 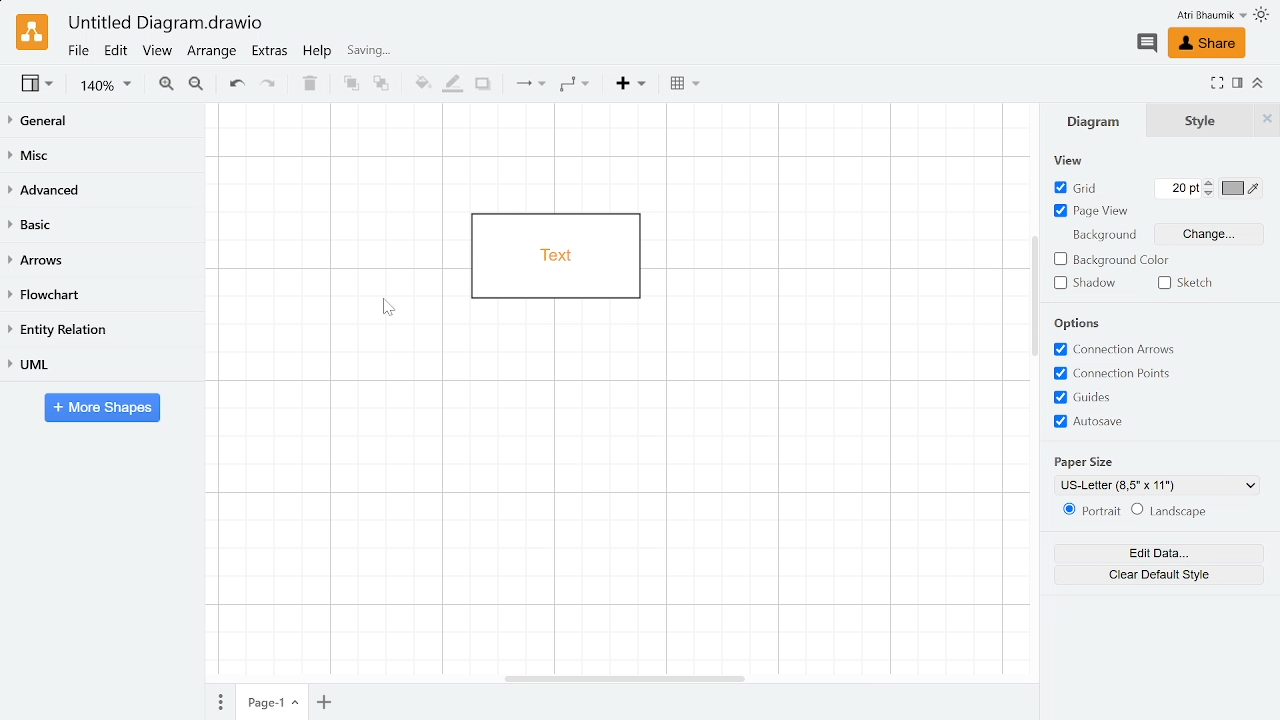 What do you see at coordinates (1211, 182) in the screenshot?
I see `Increase grid pt` at bounding box center [1211, 182].